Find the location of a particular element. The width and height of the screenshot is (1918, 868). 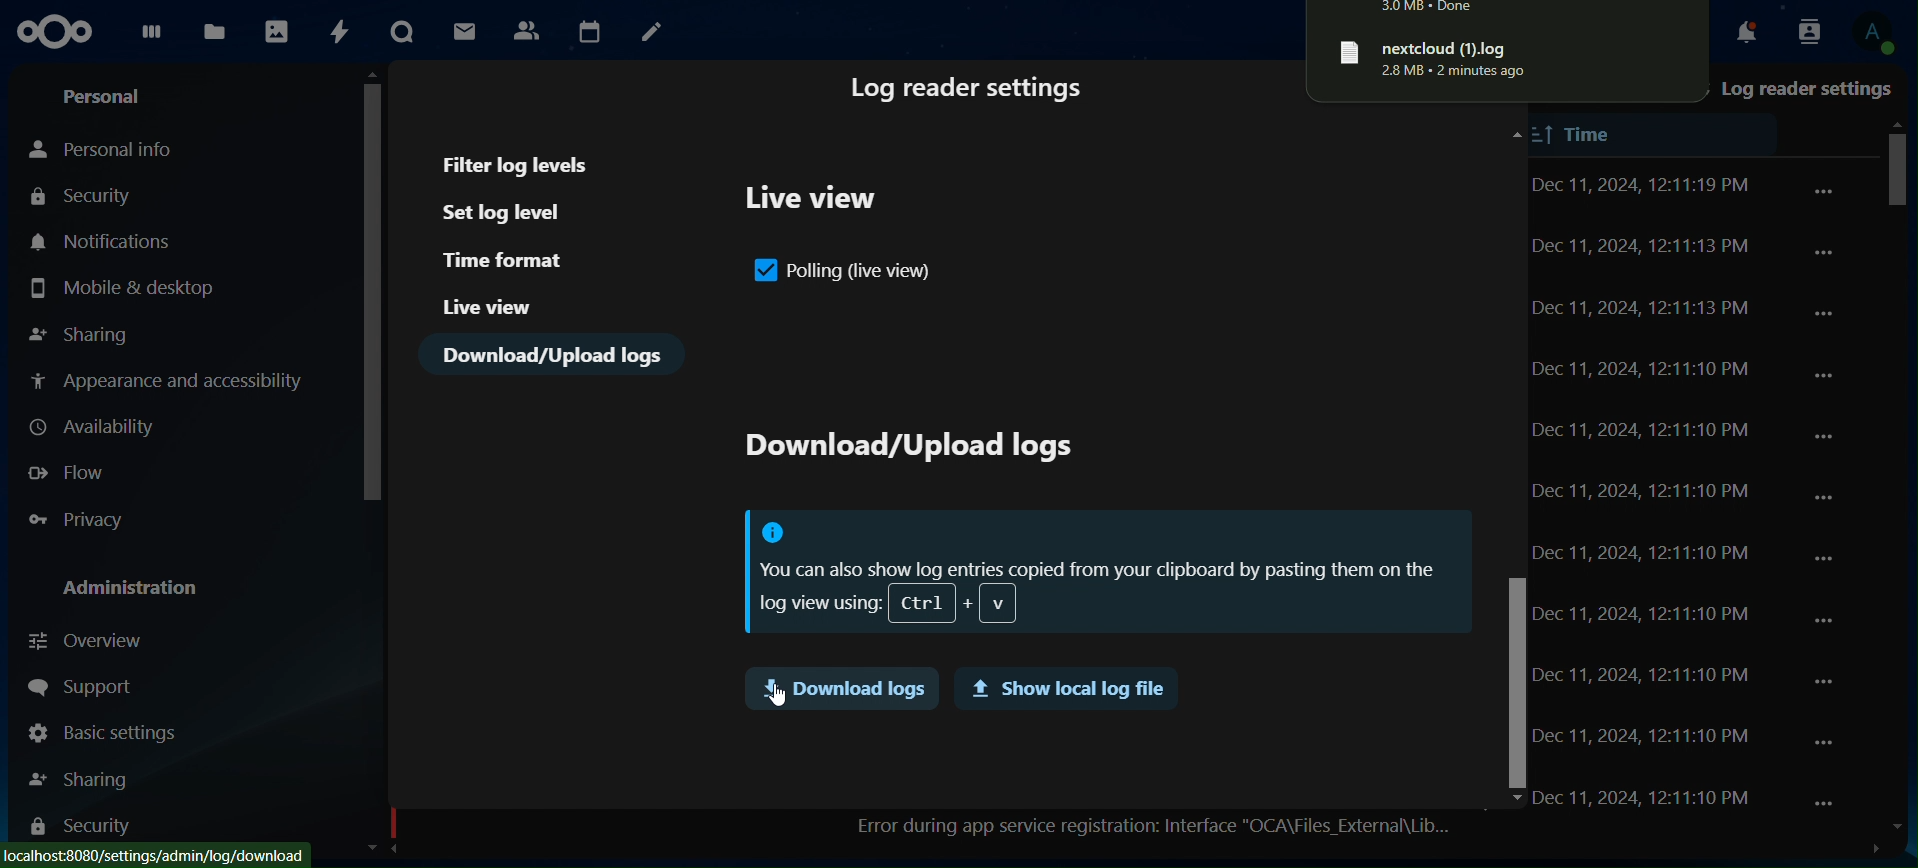

talk is located at coordinates (403, 31).